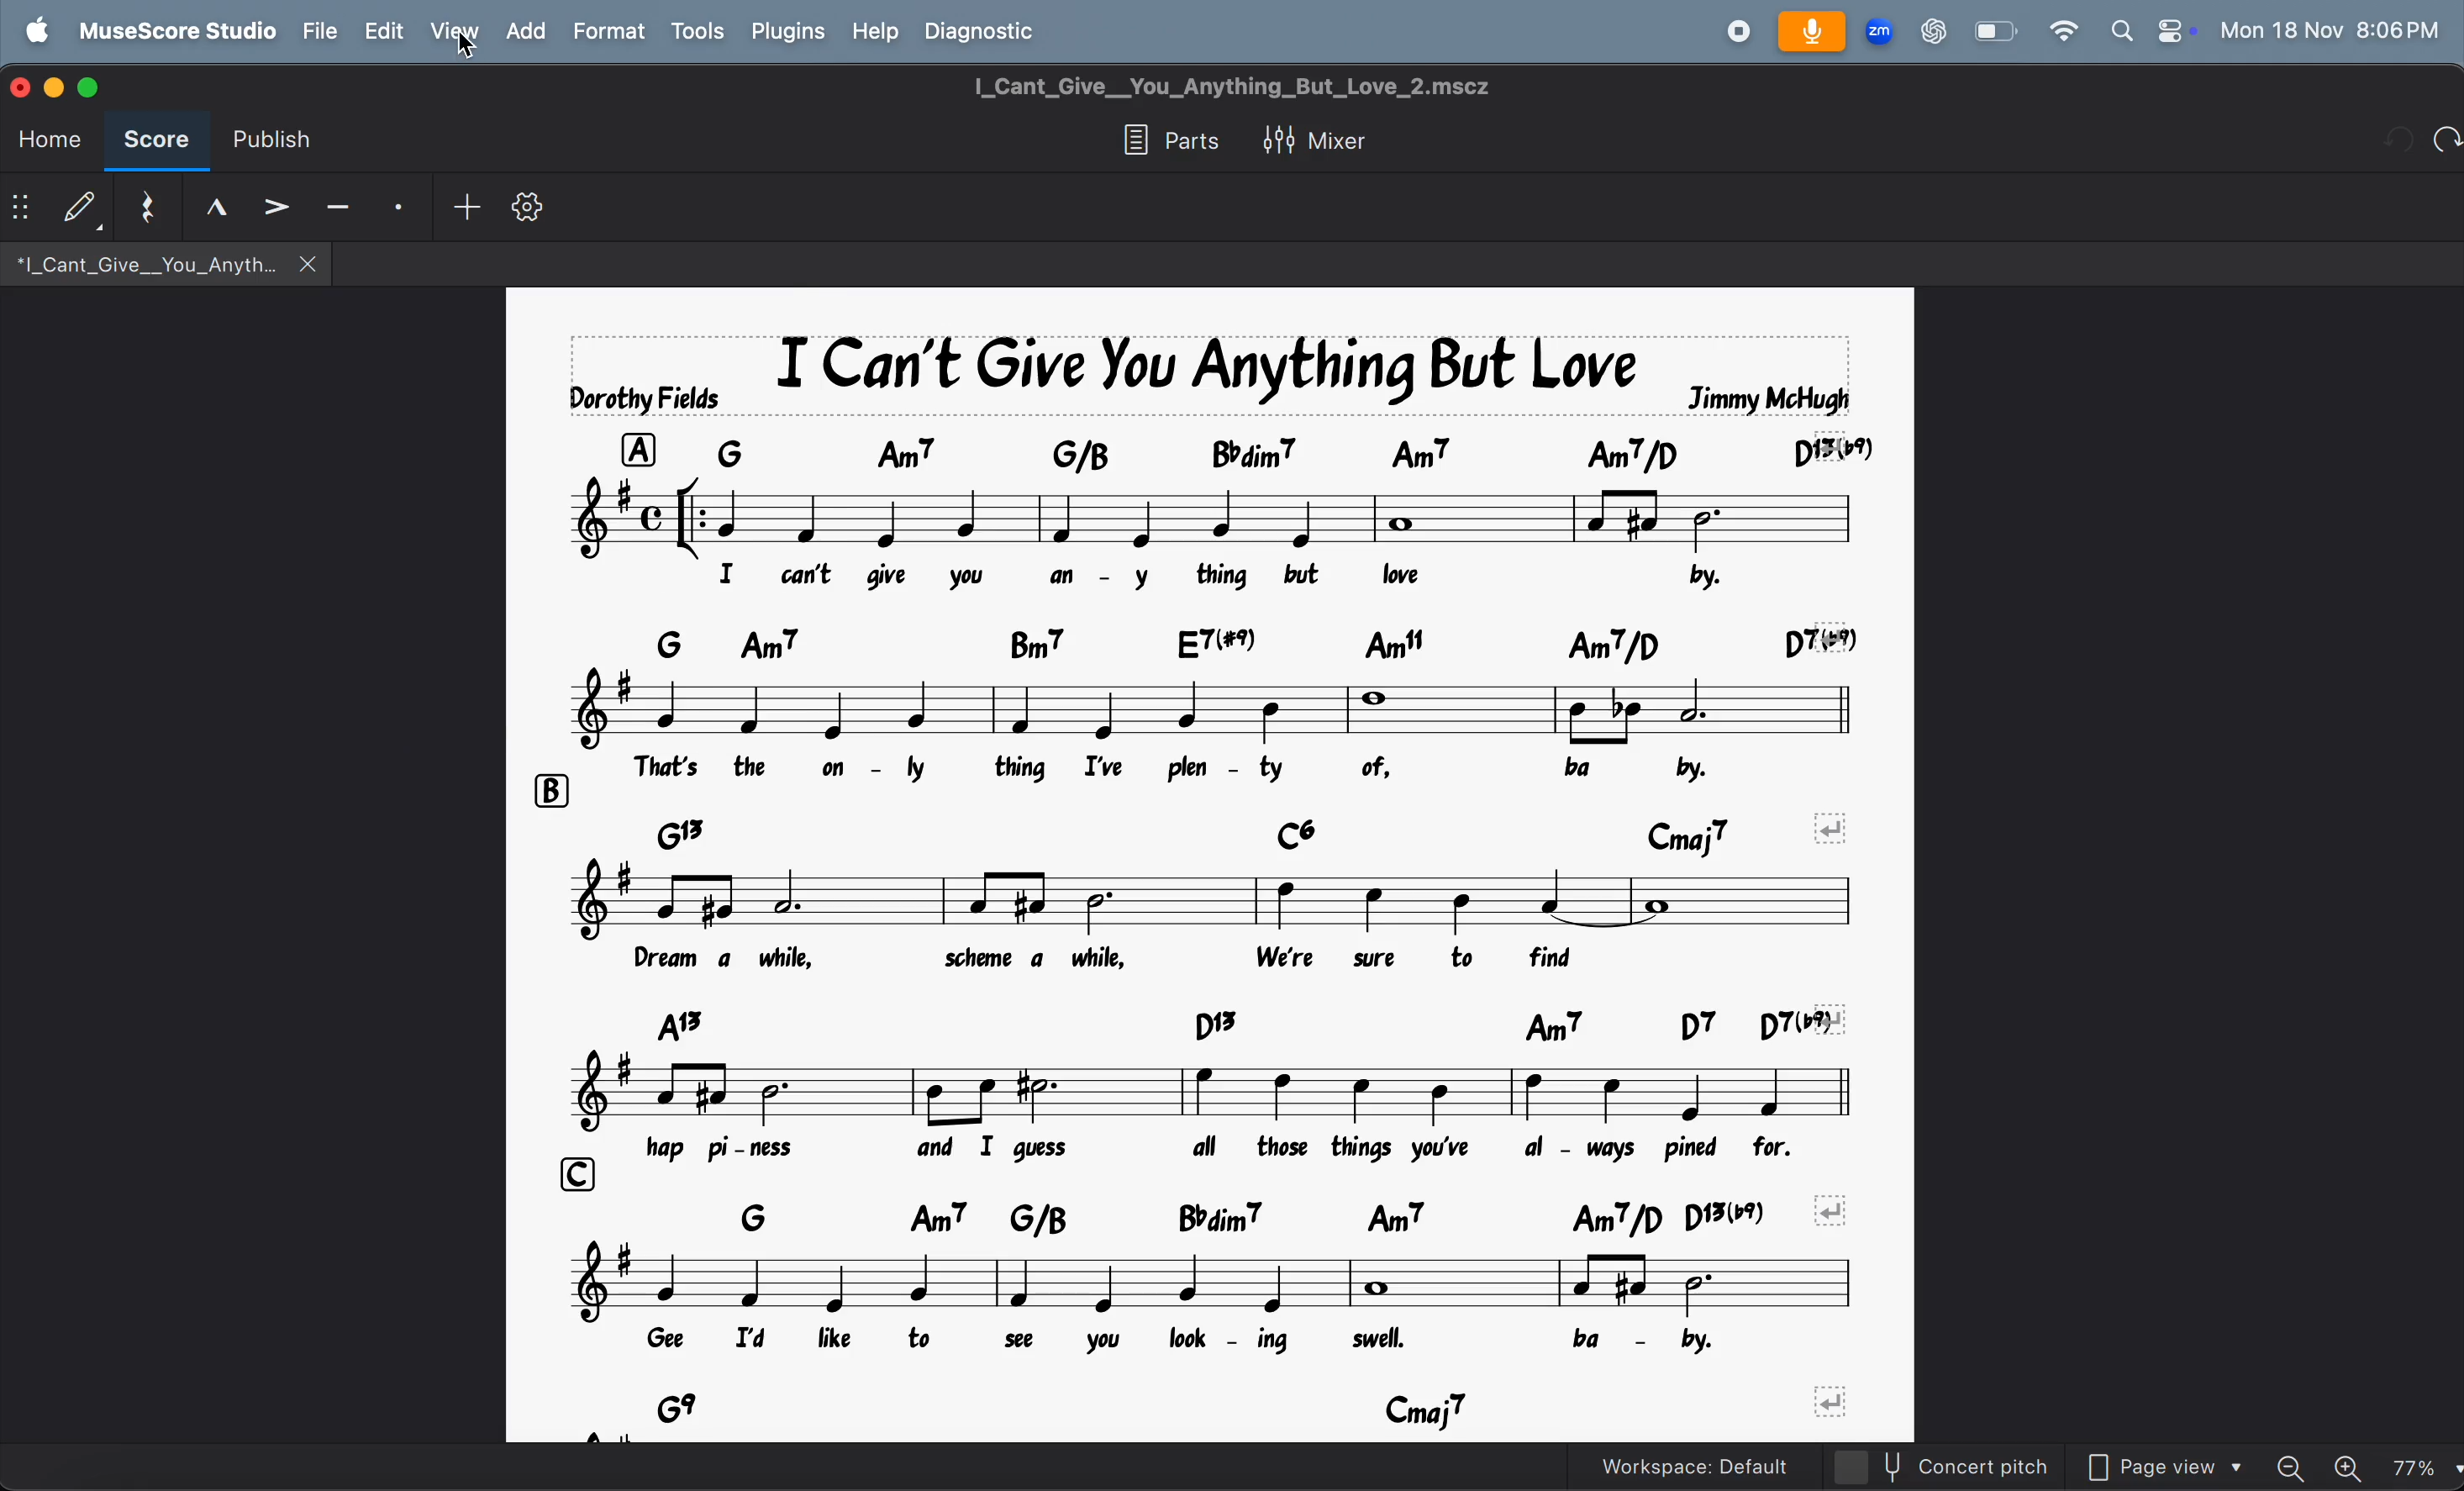 Image resolution: width=2464 pixels, height=1491 pixels. I want to click on chatgpt, so click(1933, 32).